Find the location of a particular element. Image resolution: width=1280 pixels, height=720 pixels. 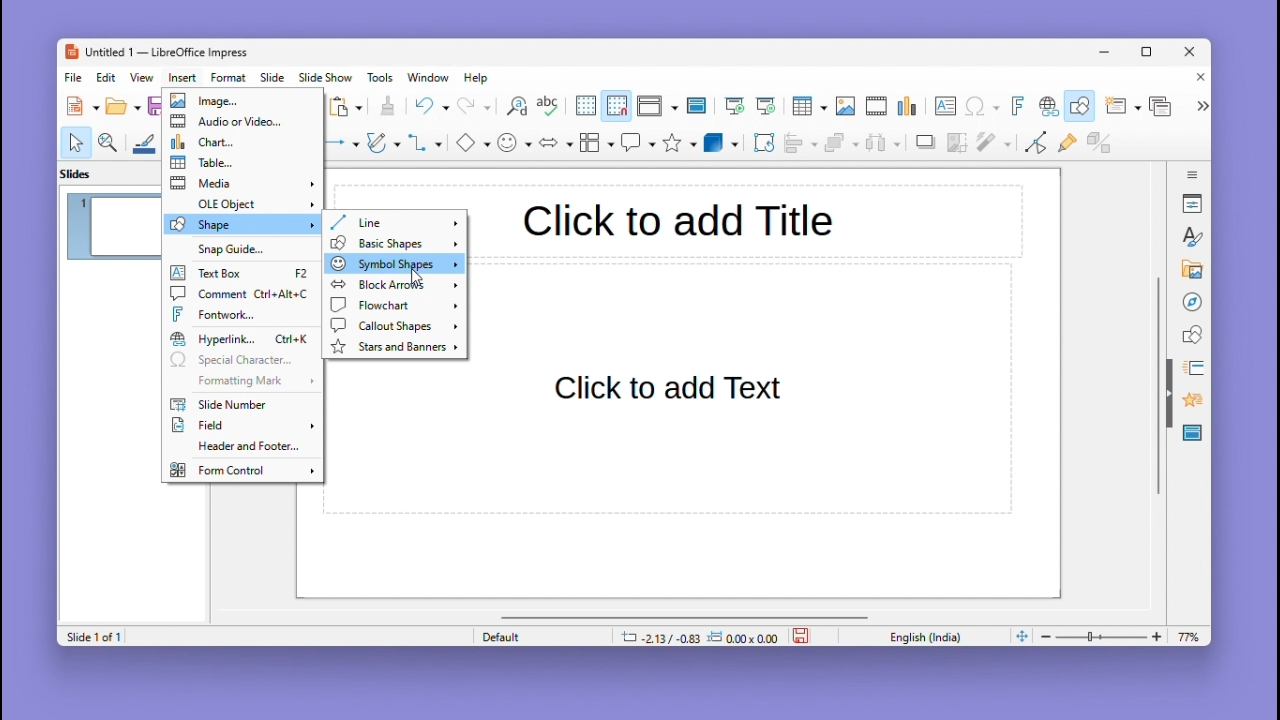

Animation is located at coordinates (1190, 368).